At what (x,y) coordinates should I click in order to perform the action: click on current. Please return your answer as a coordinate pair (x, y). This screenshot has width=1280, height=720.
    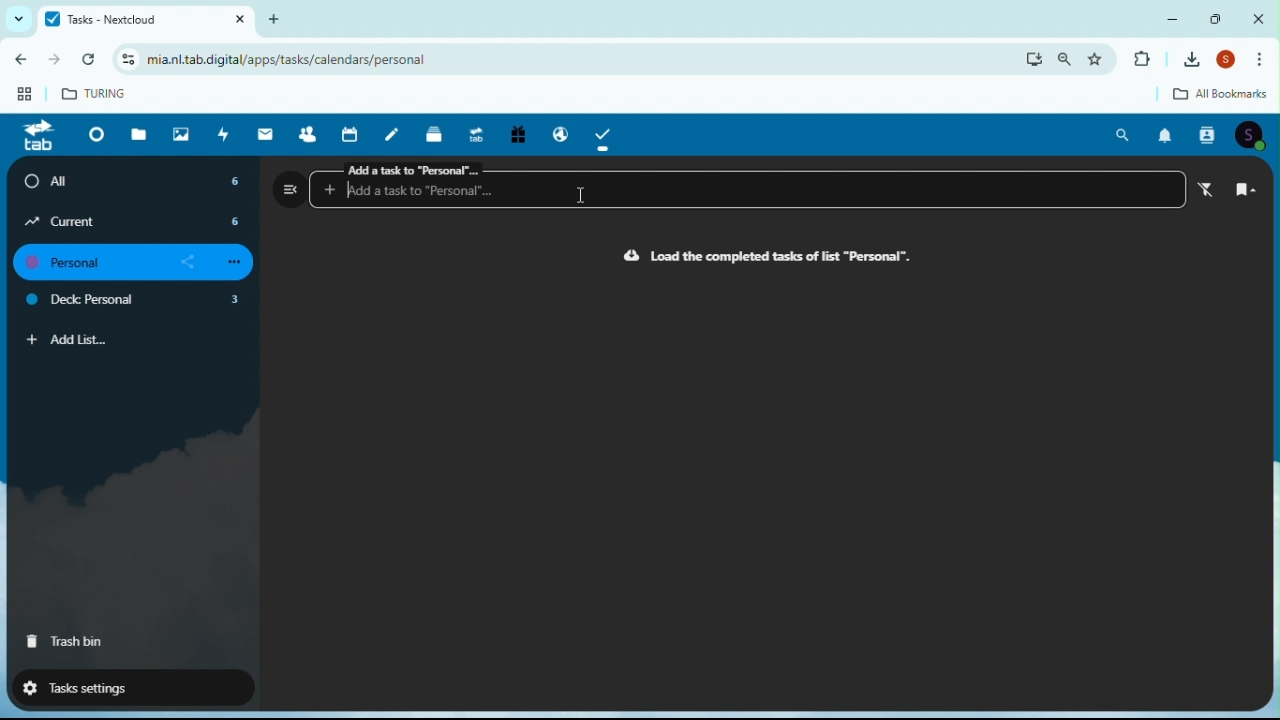
    Looking at the image, I should click on (134, 221).